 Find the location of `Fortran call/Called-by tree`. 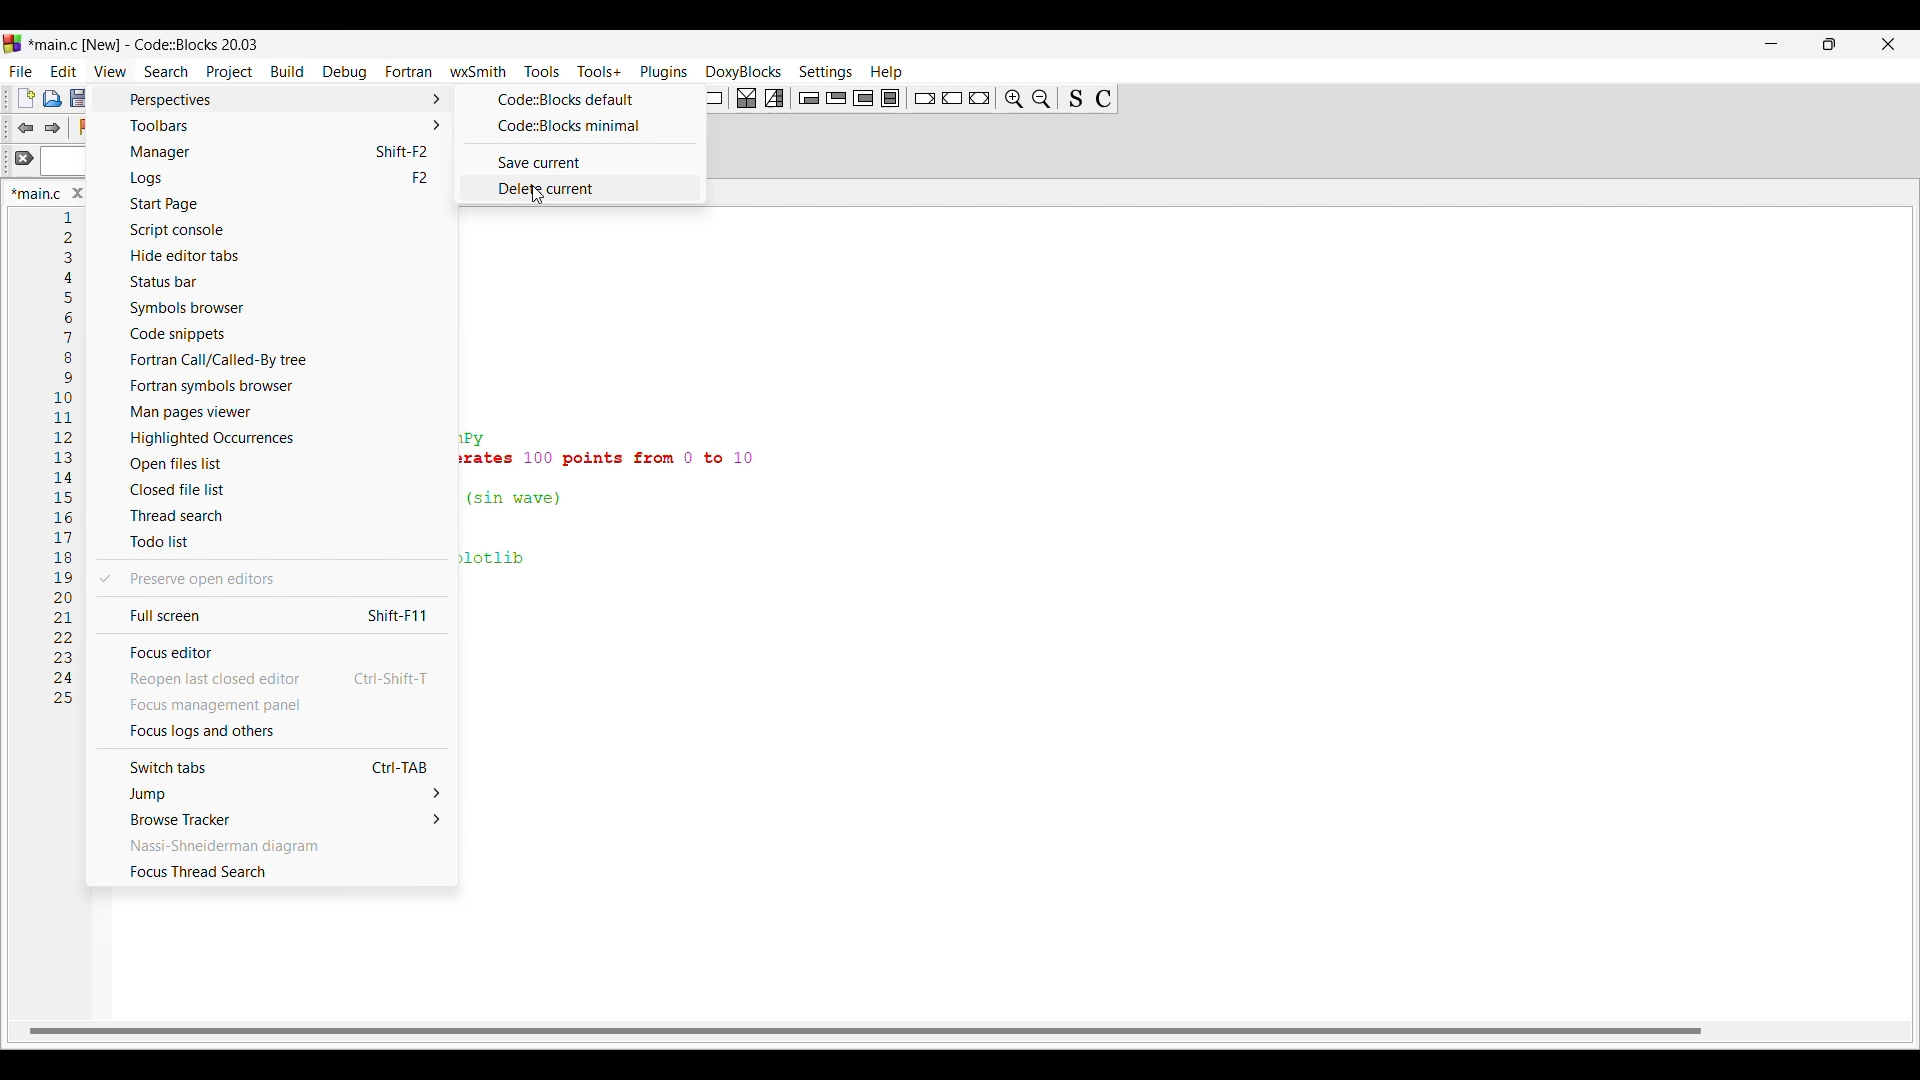

Fortran call/Called-by tree is located at coordinates (280, 359).